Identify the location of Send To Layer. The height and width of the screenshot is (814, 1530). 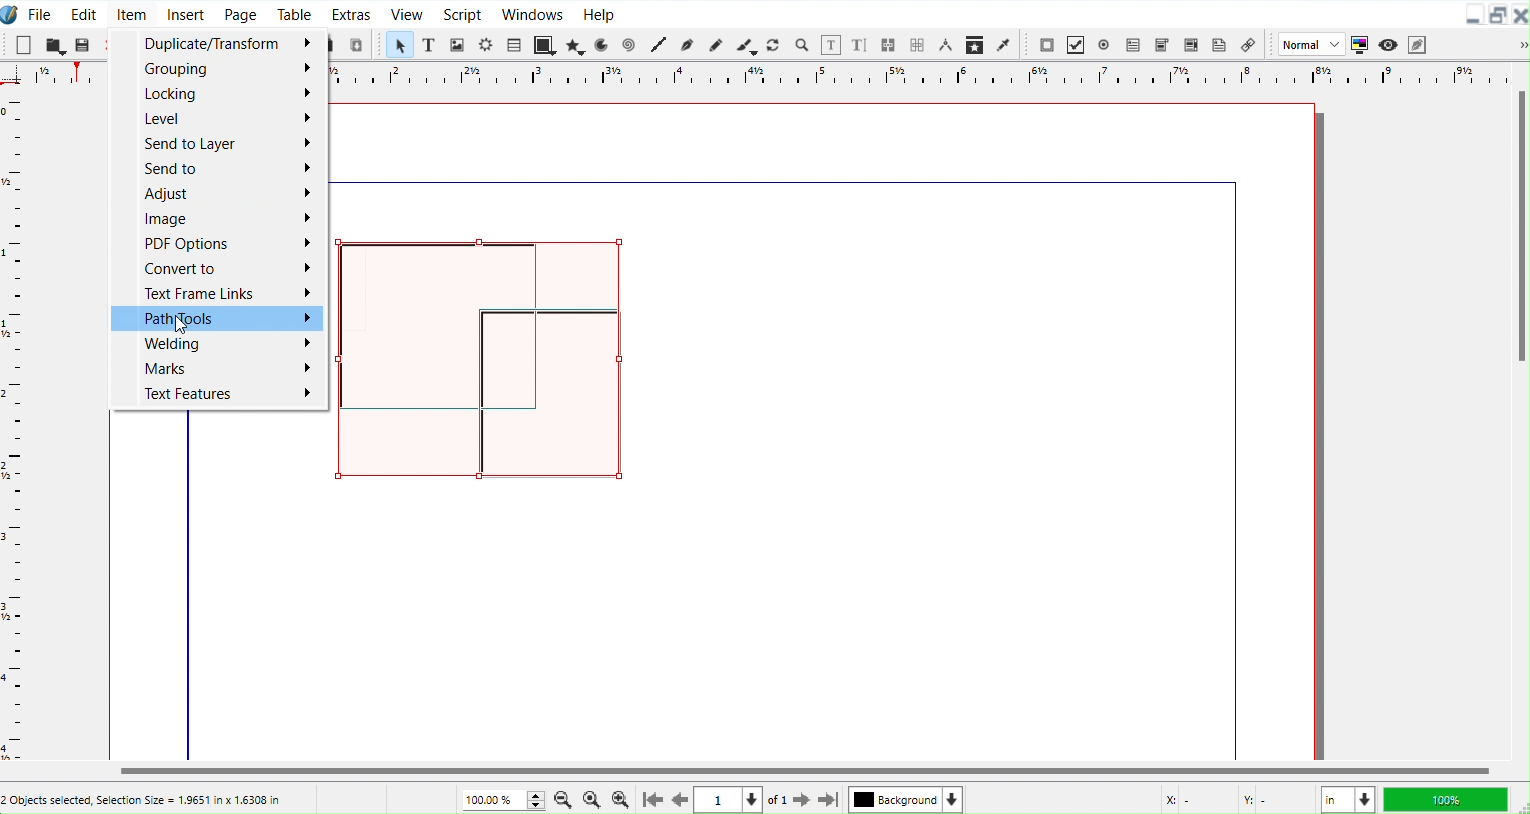
(218, 144).